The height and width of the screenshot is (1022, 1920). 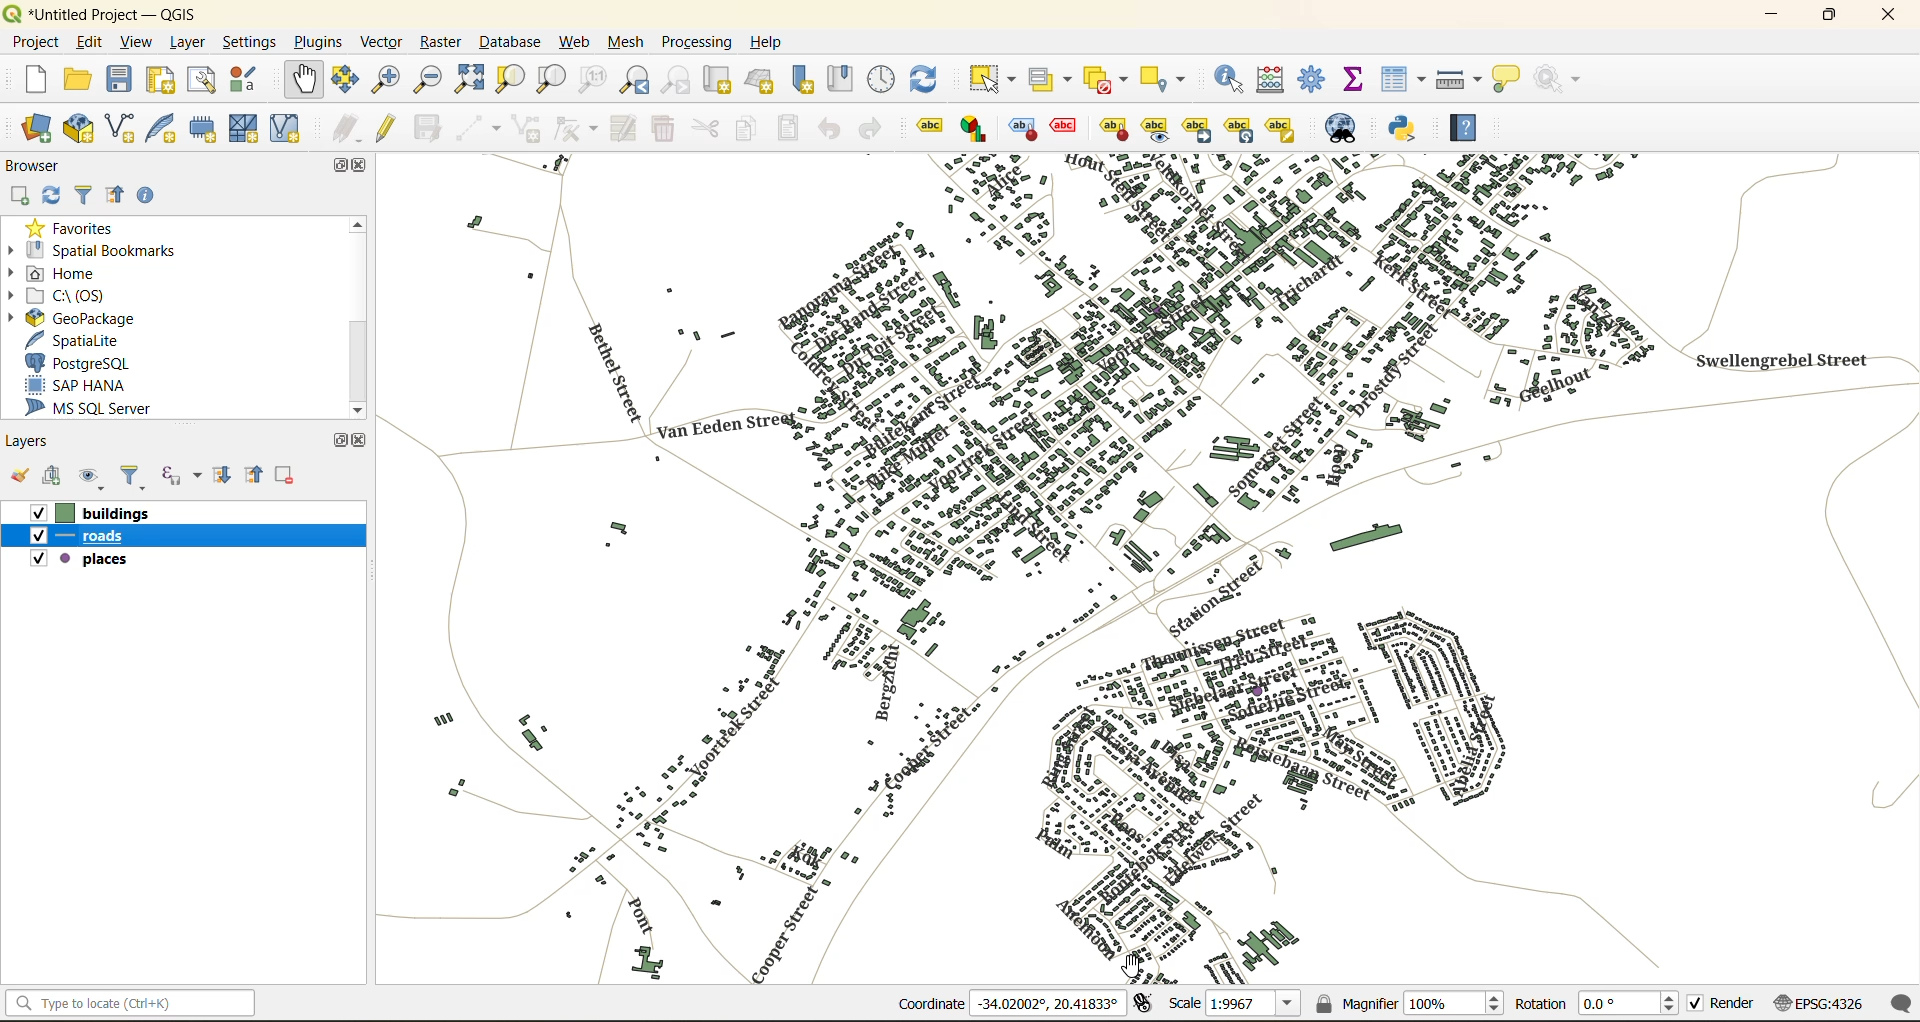 What do you see at coordinates (749, 129) in the screenshot?
I see `copy` at bounding box center [749, 129].